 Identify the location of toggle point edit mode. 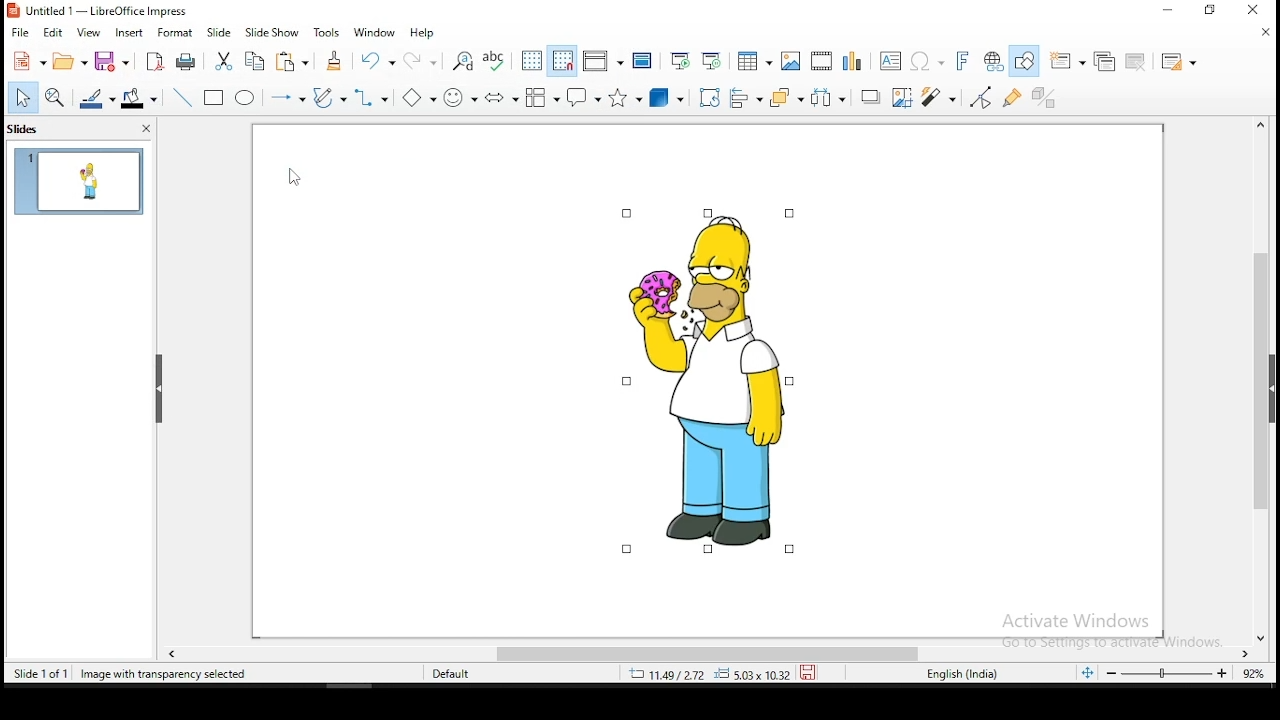
(982, 95).